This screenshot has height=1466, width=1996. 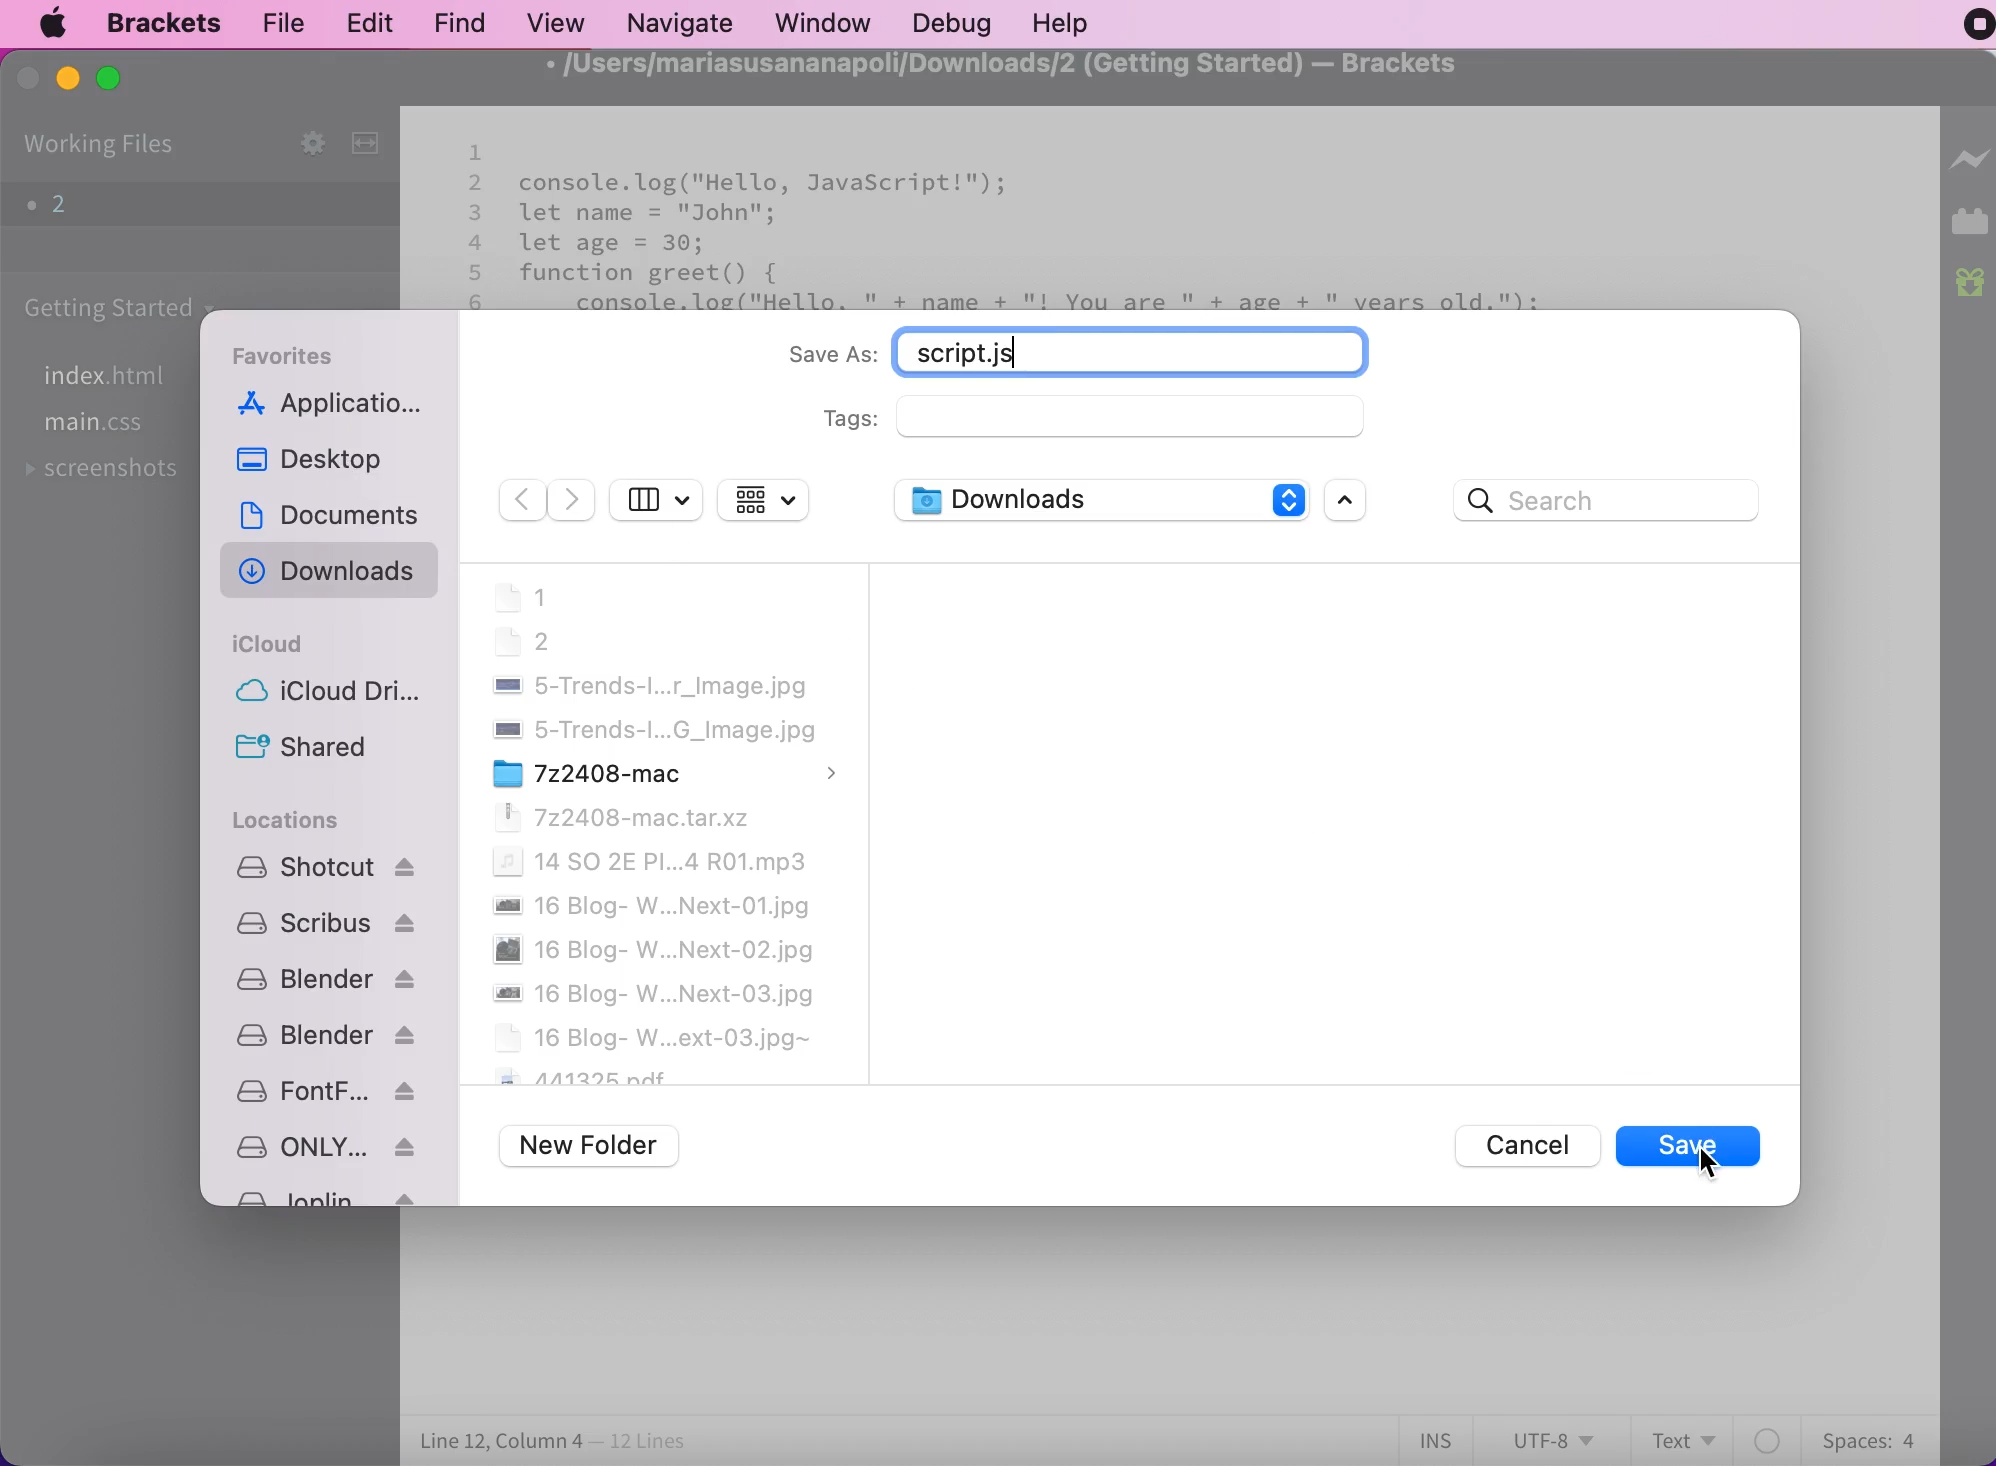 I want to click on configure working sets, so click(x=294, y=142).